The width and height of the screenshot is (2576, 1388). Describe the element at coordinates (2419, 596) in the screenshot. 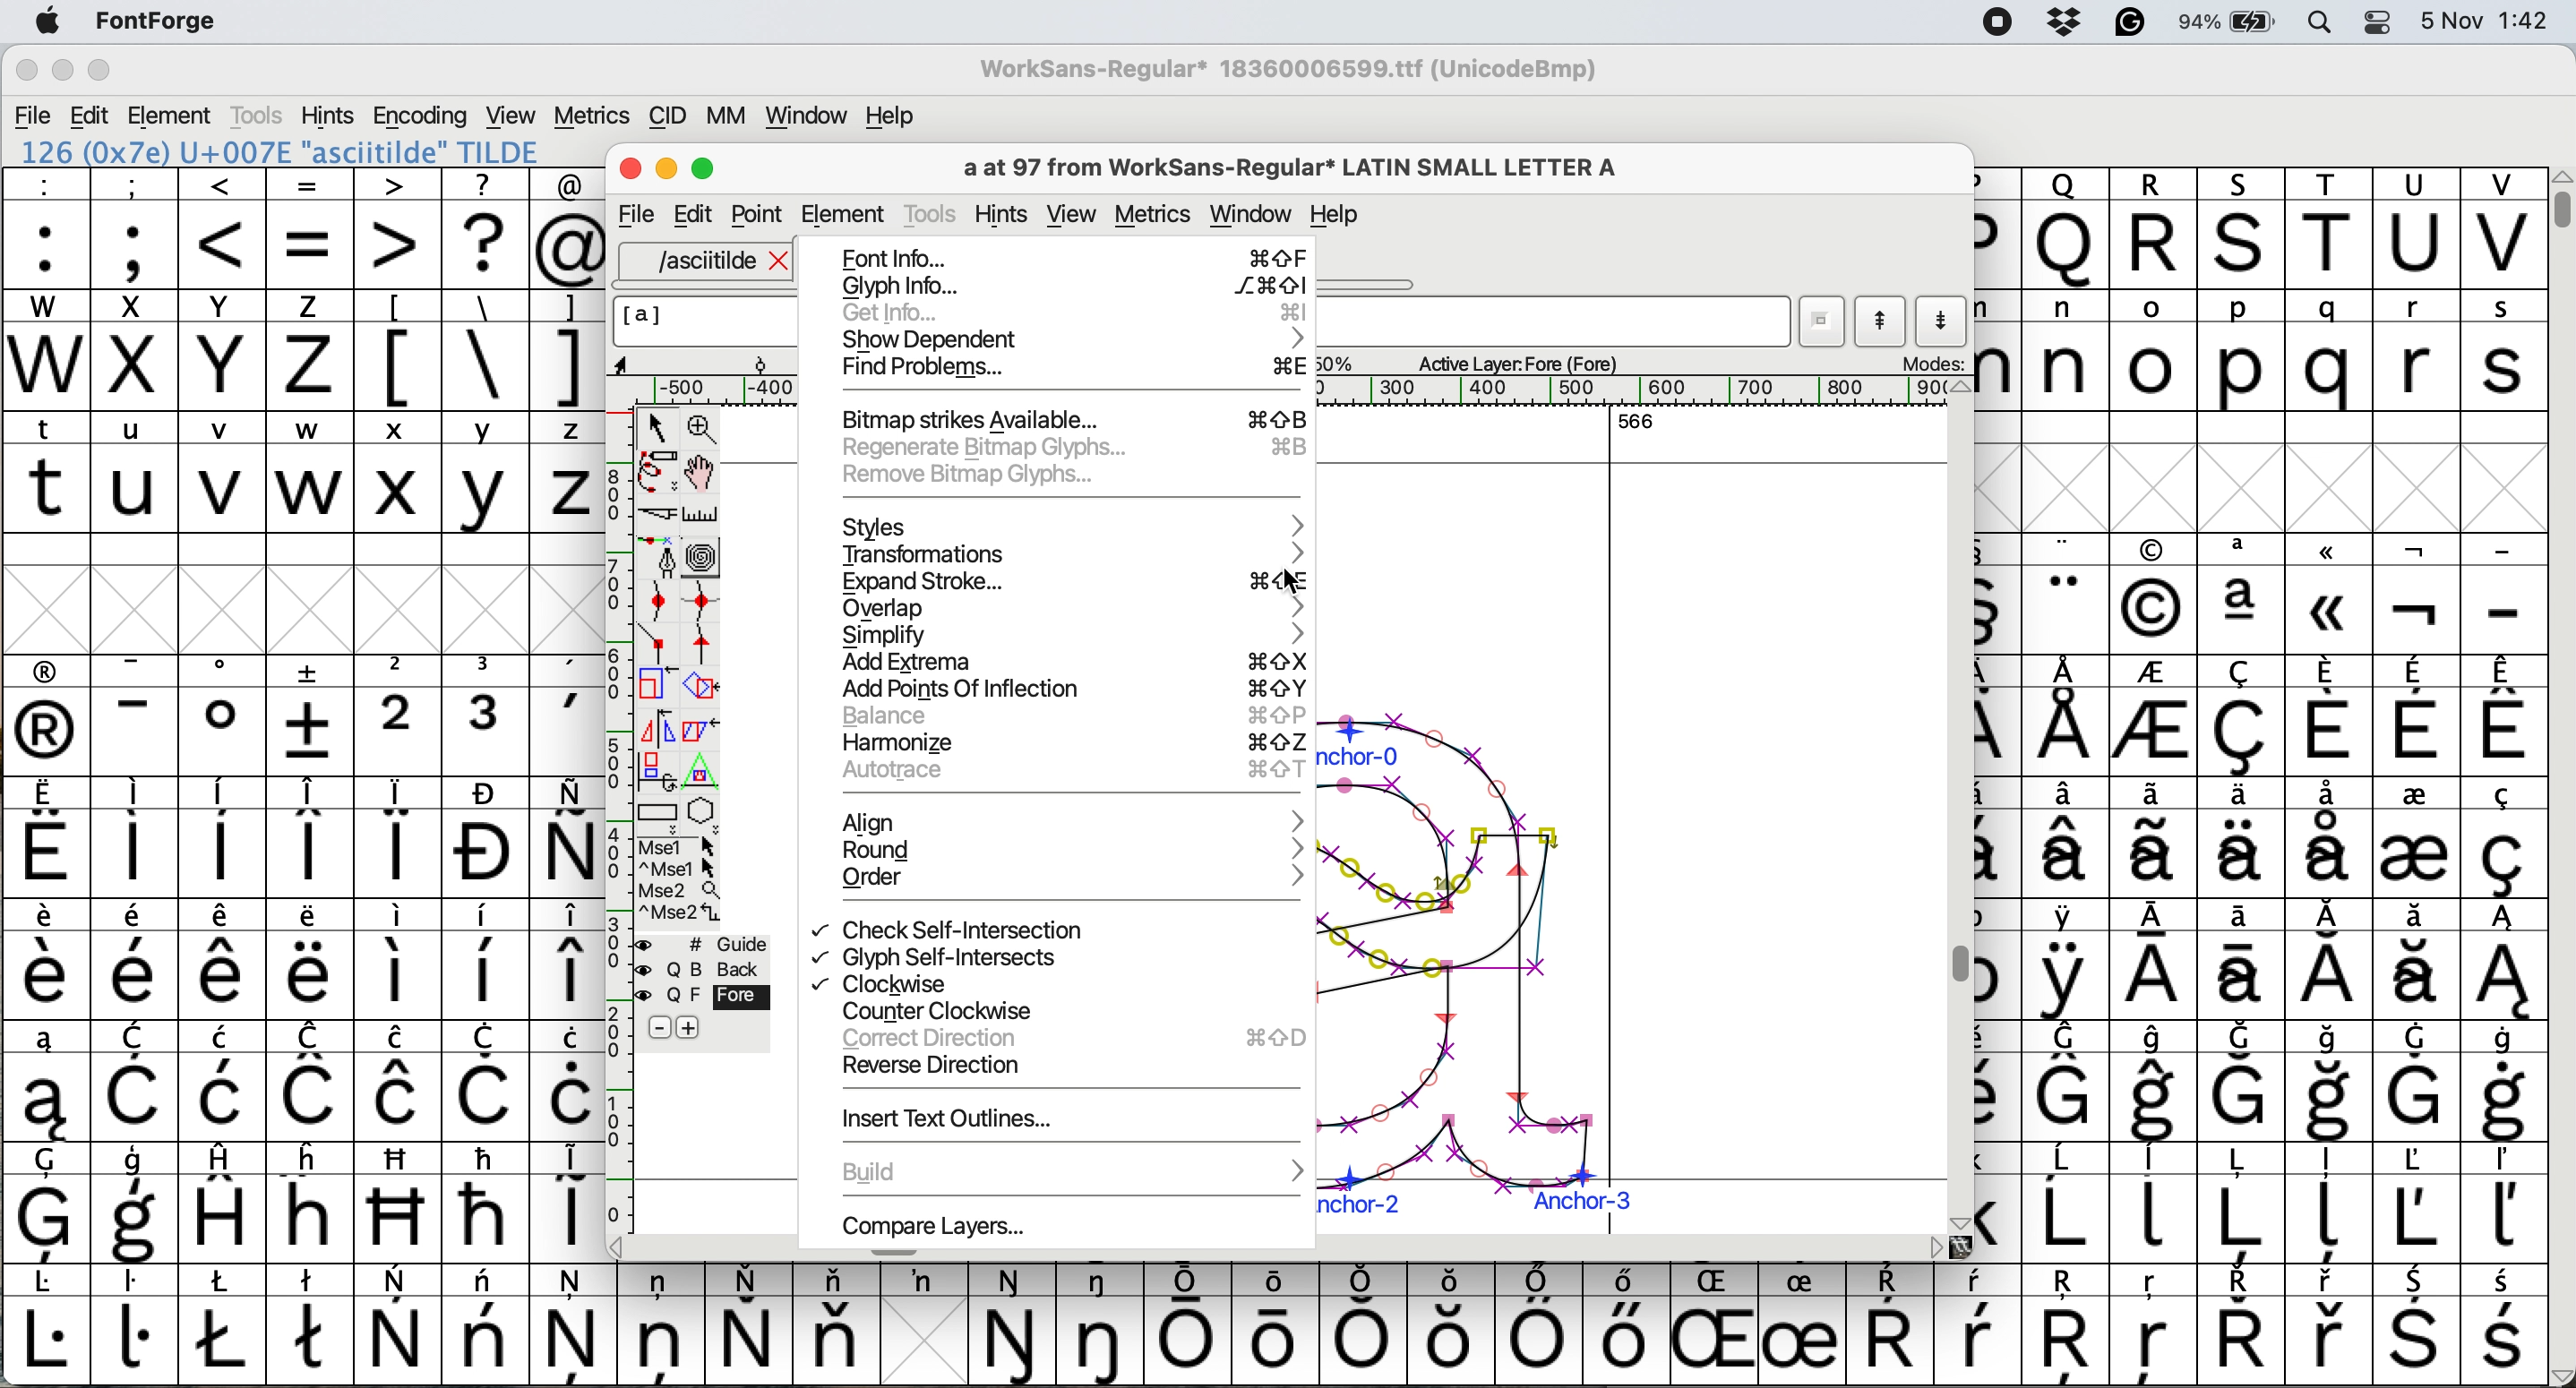

I see `symbol` at that location.